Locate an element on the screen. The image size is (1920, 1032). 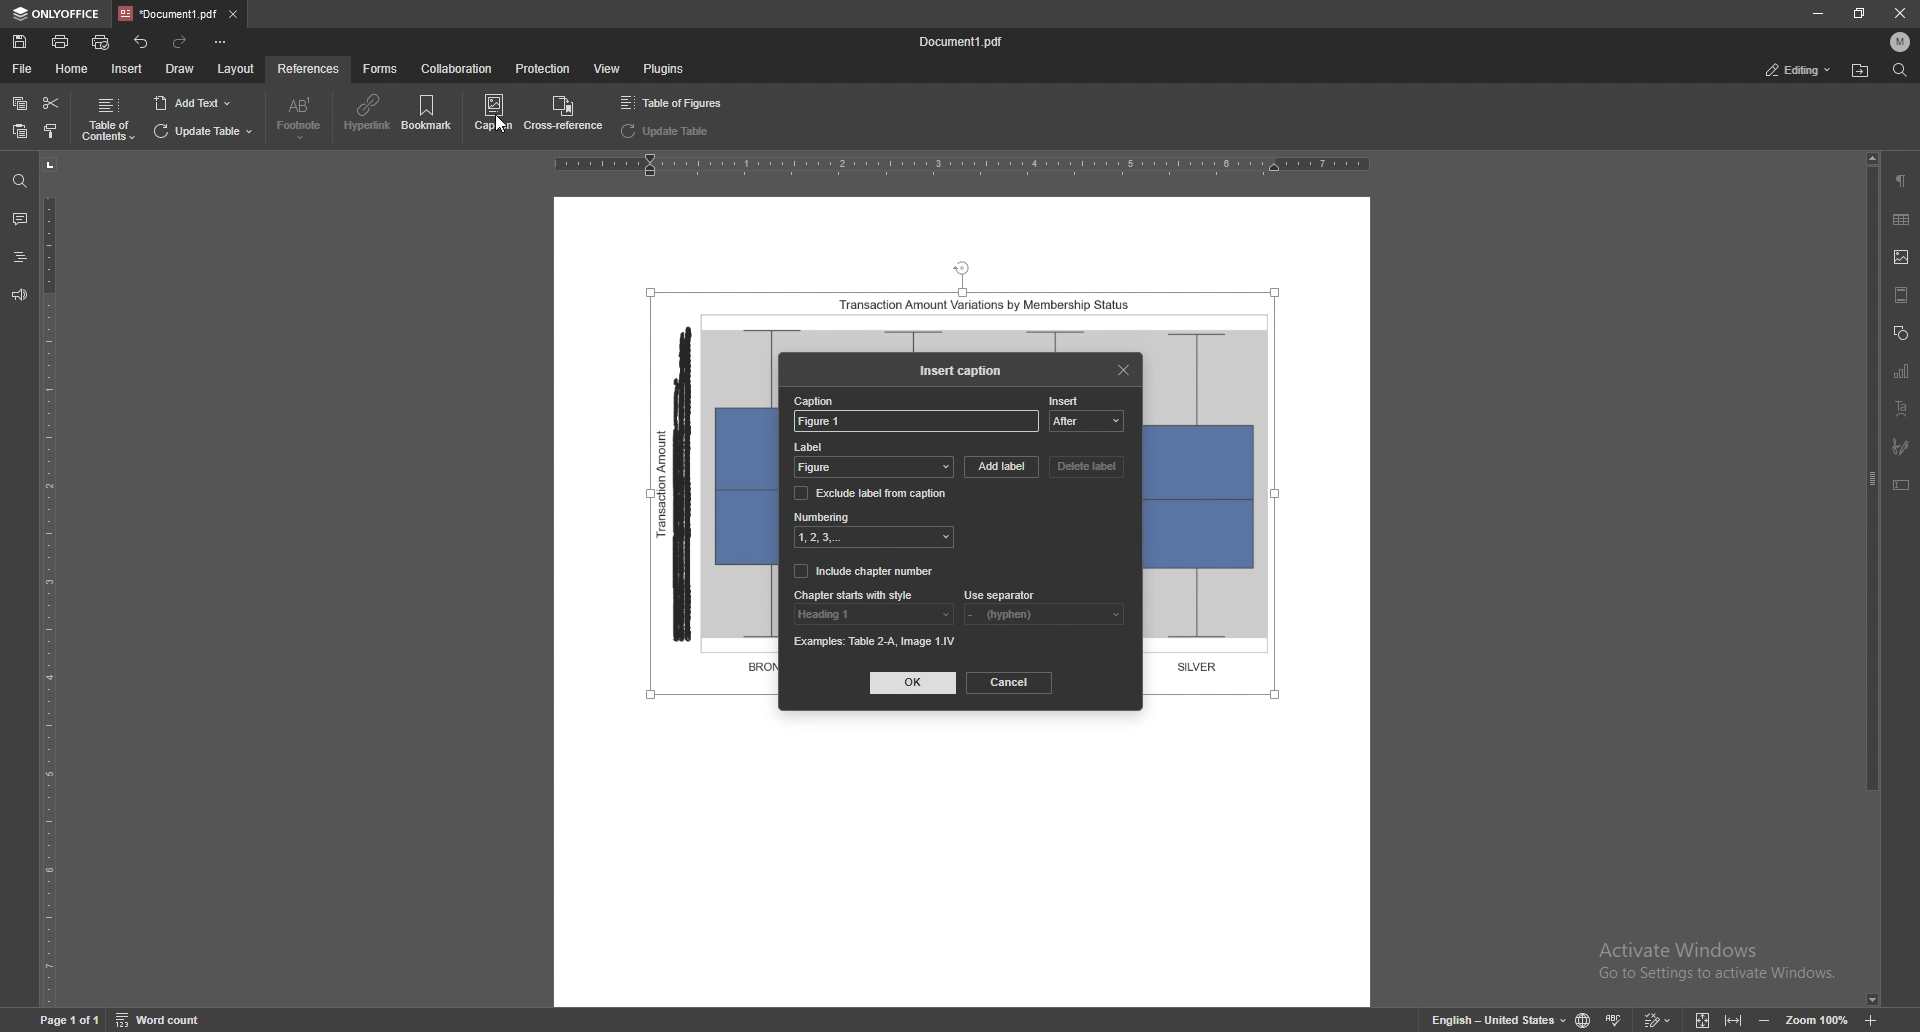
save is located at coordinates (21, 42).